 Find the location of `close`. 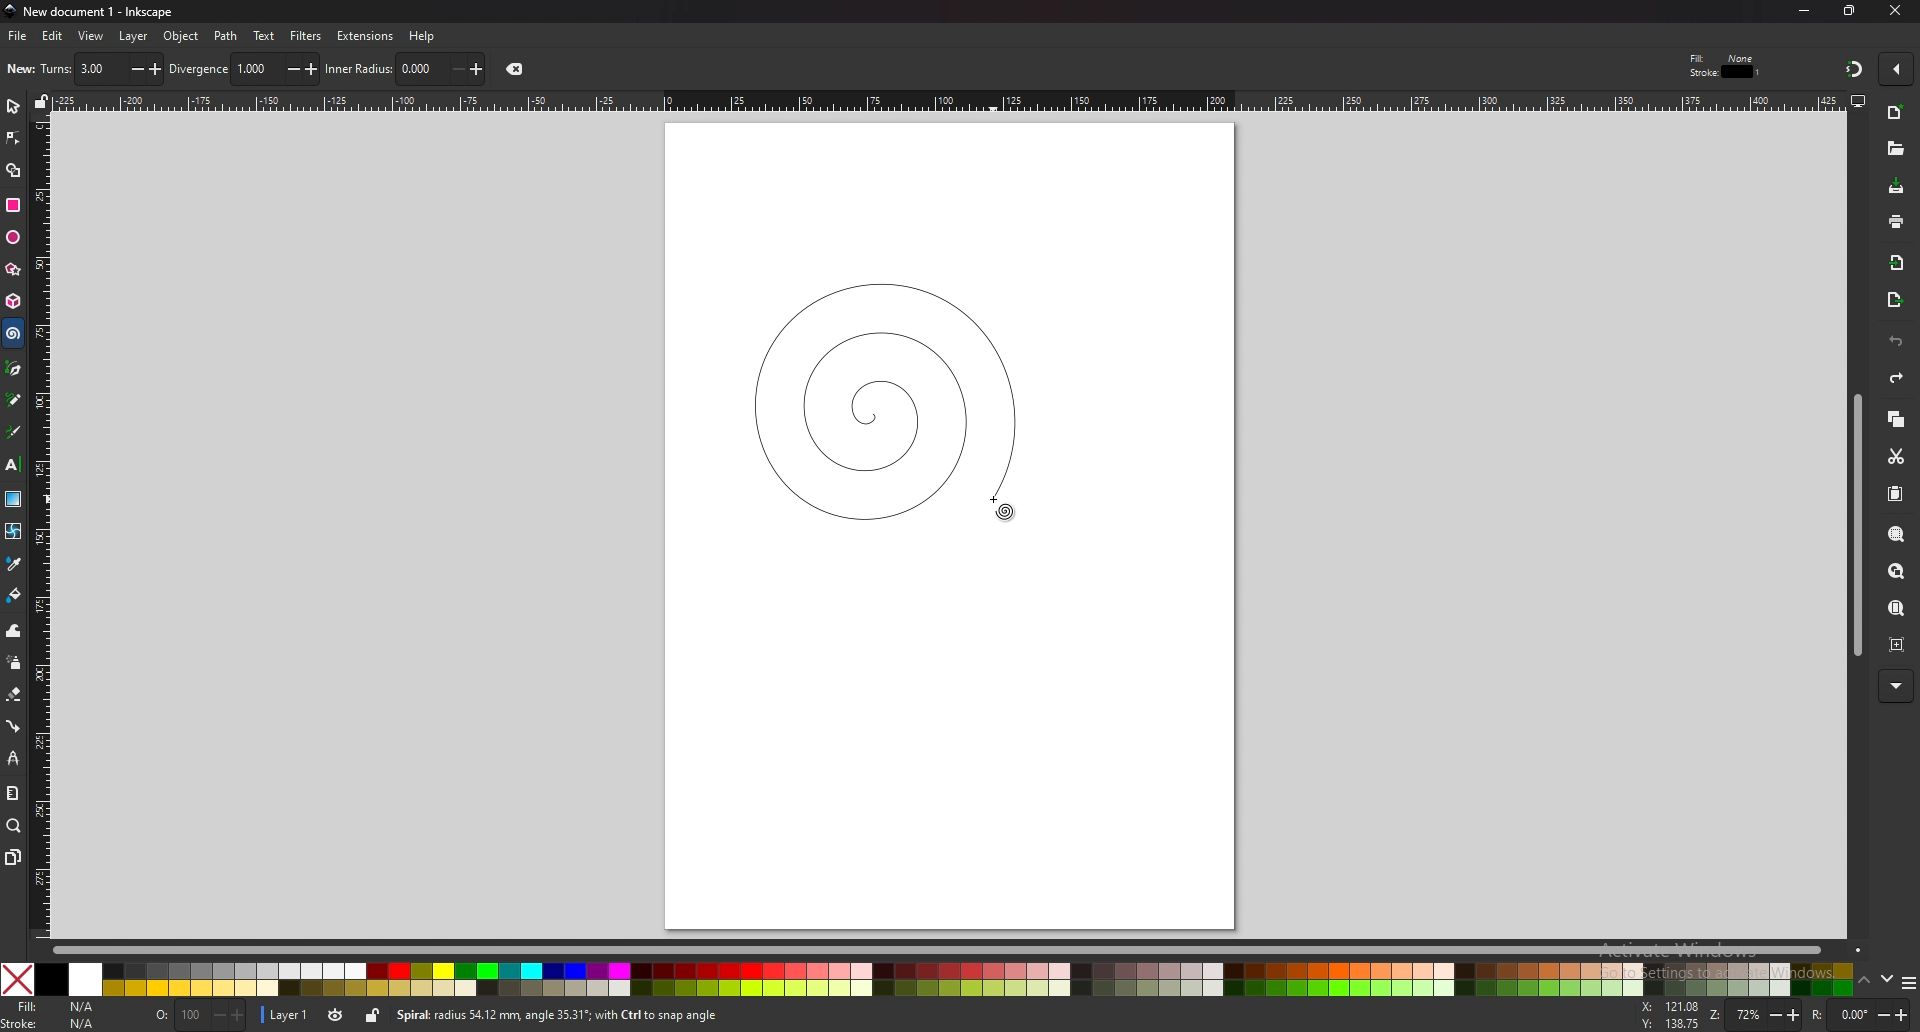

close is located at coordinates (1895, 11).